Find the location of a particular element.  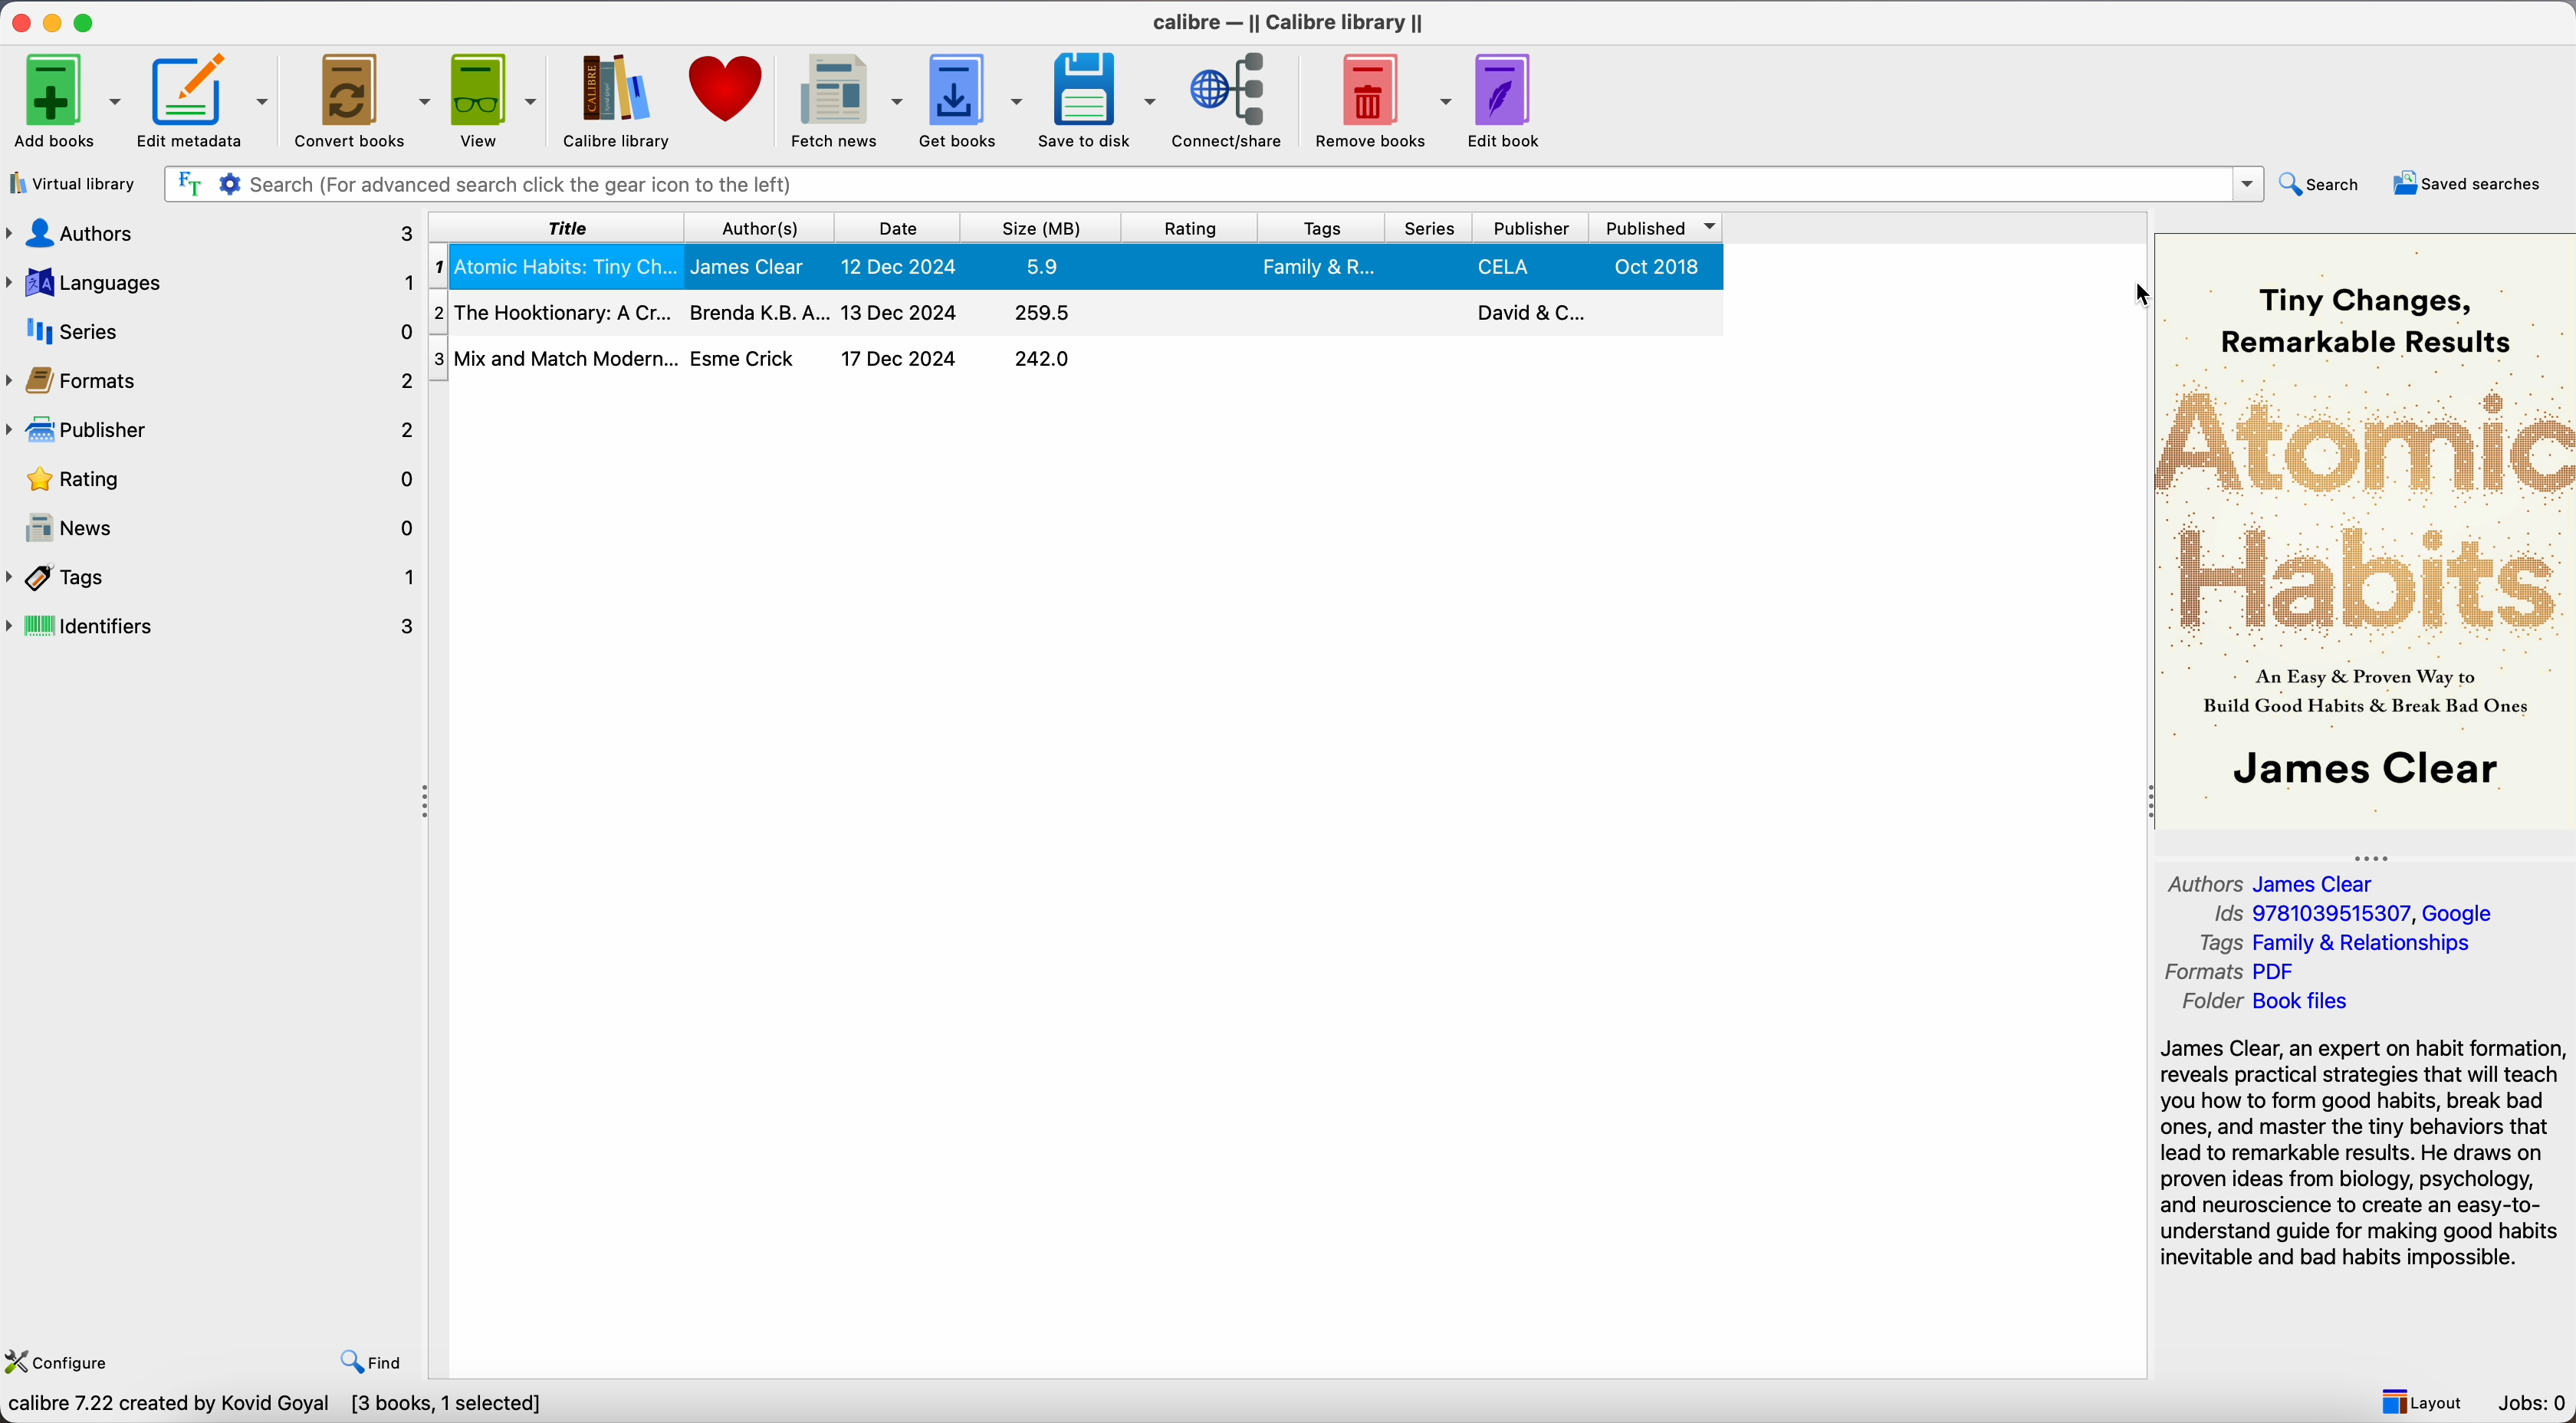

Find is located at coordinates (374, 1363).